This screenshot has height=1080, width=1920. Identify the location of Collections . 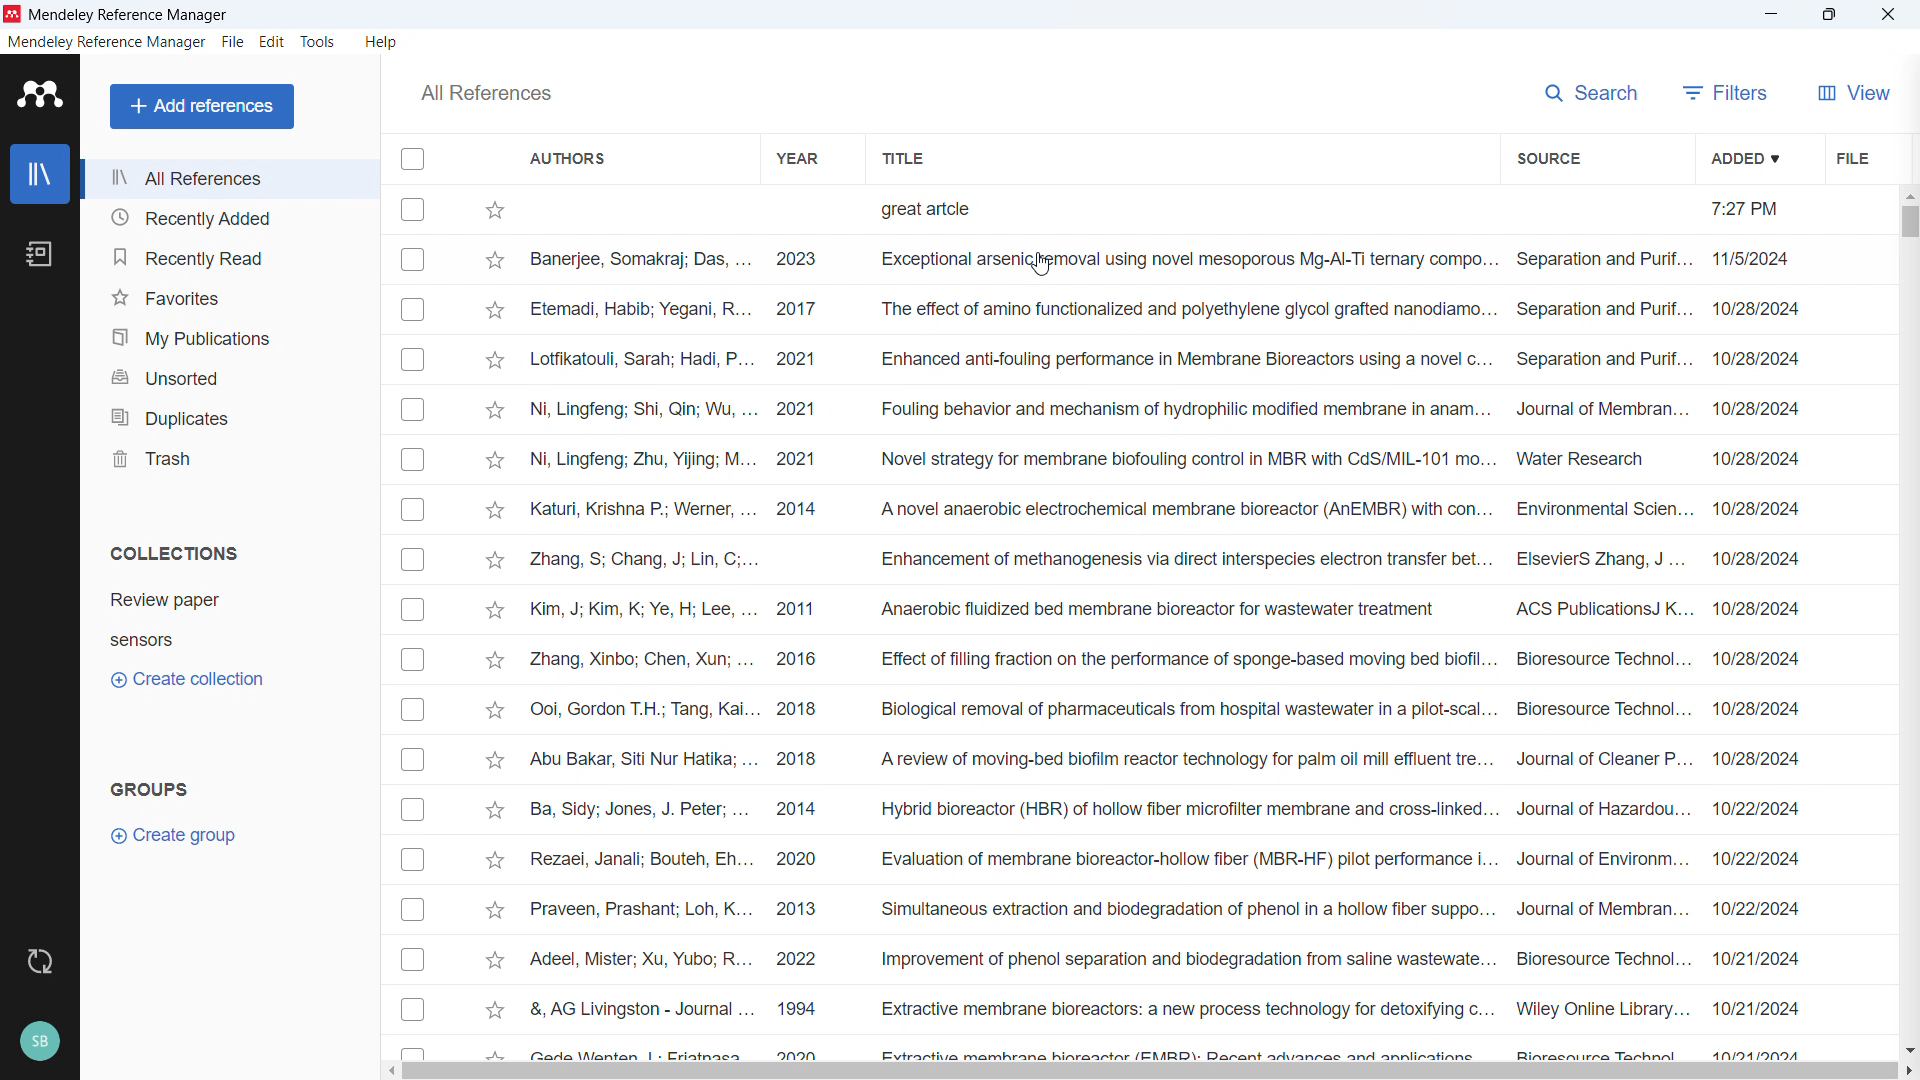
(176, 554).